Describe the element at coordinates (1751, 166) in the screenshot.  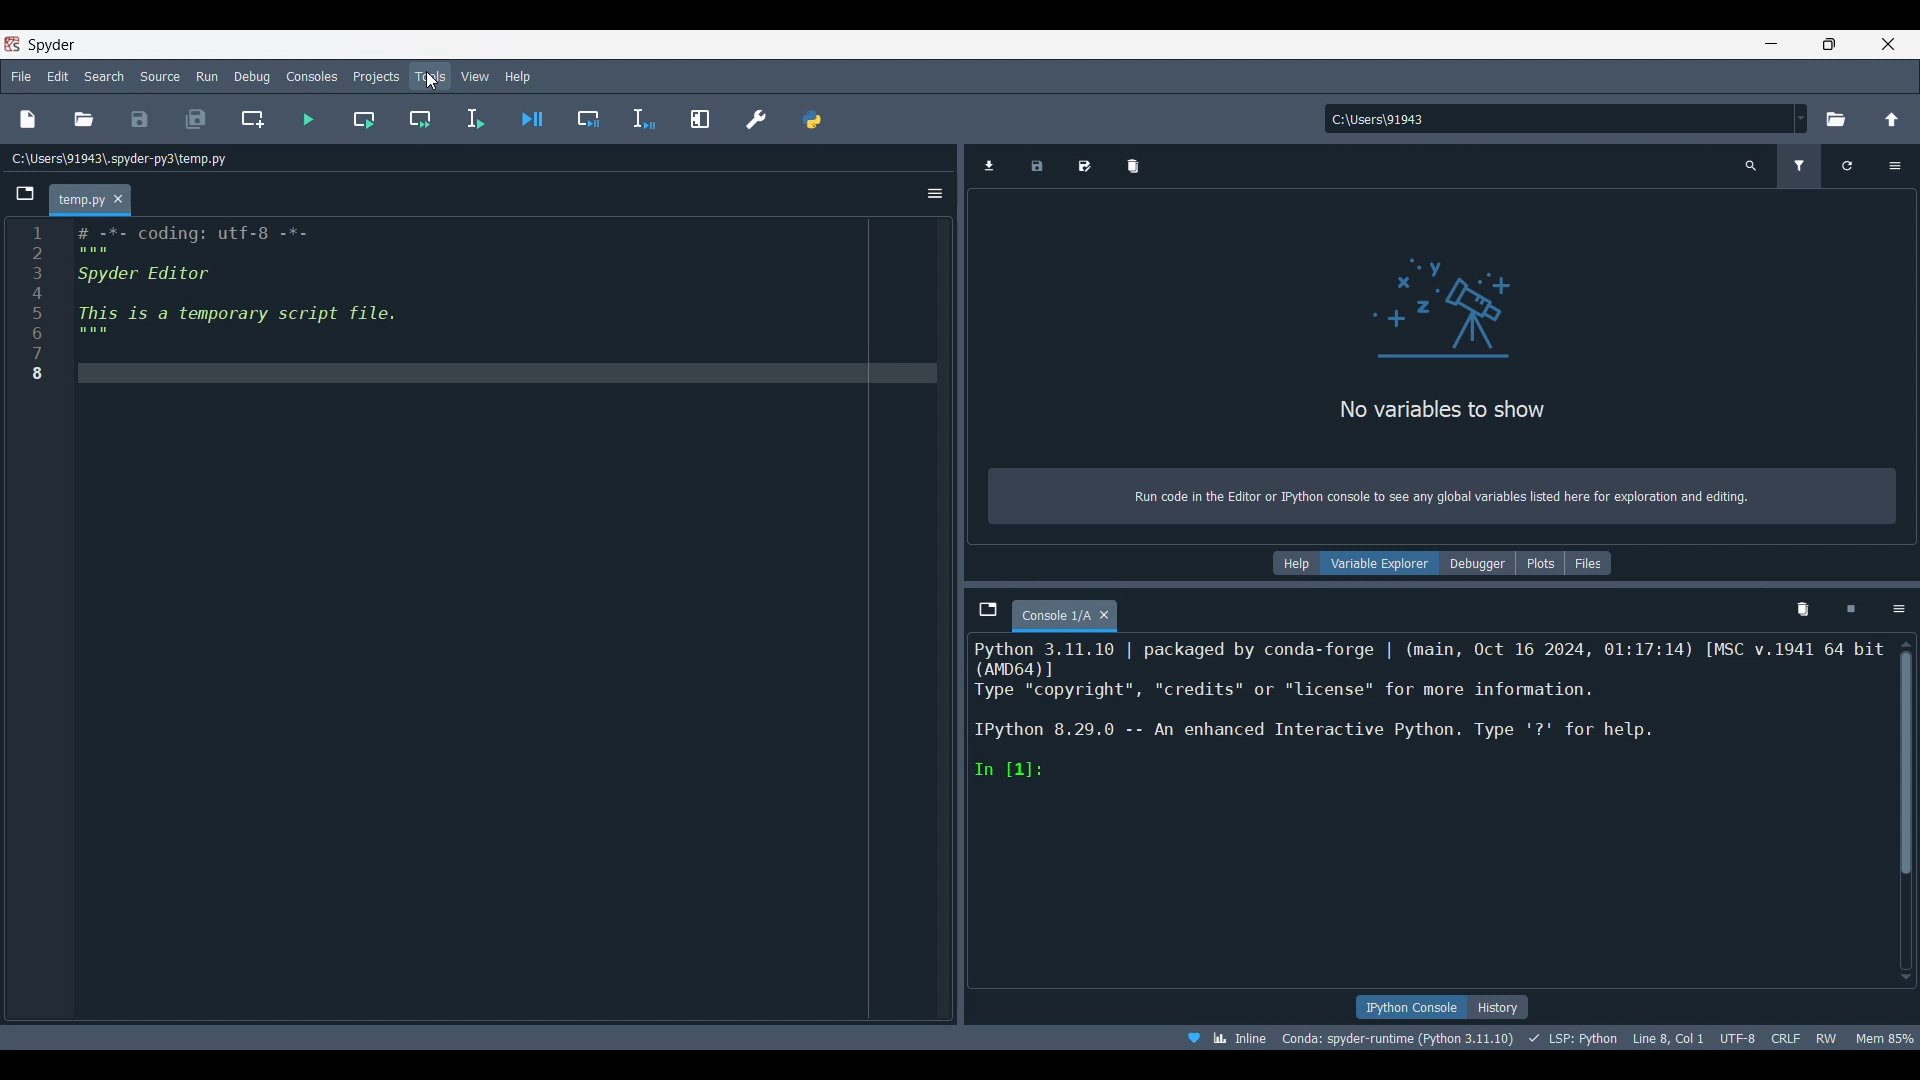
I see `Search variable name and type` at that location.